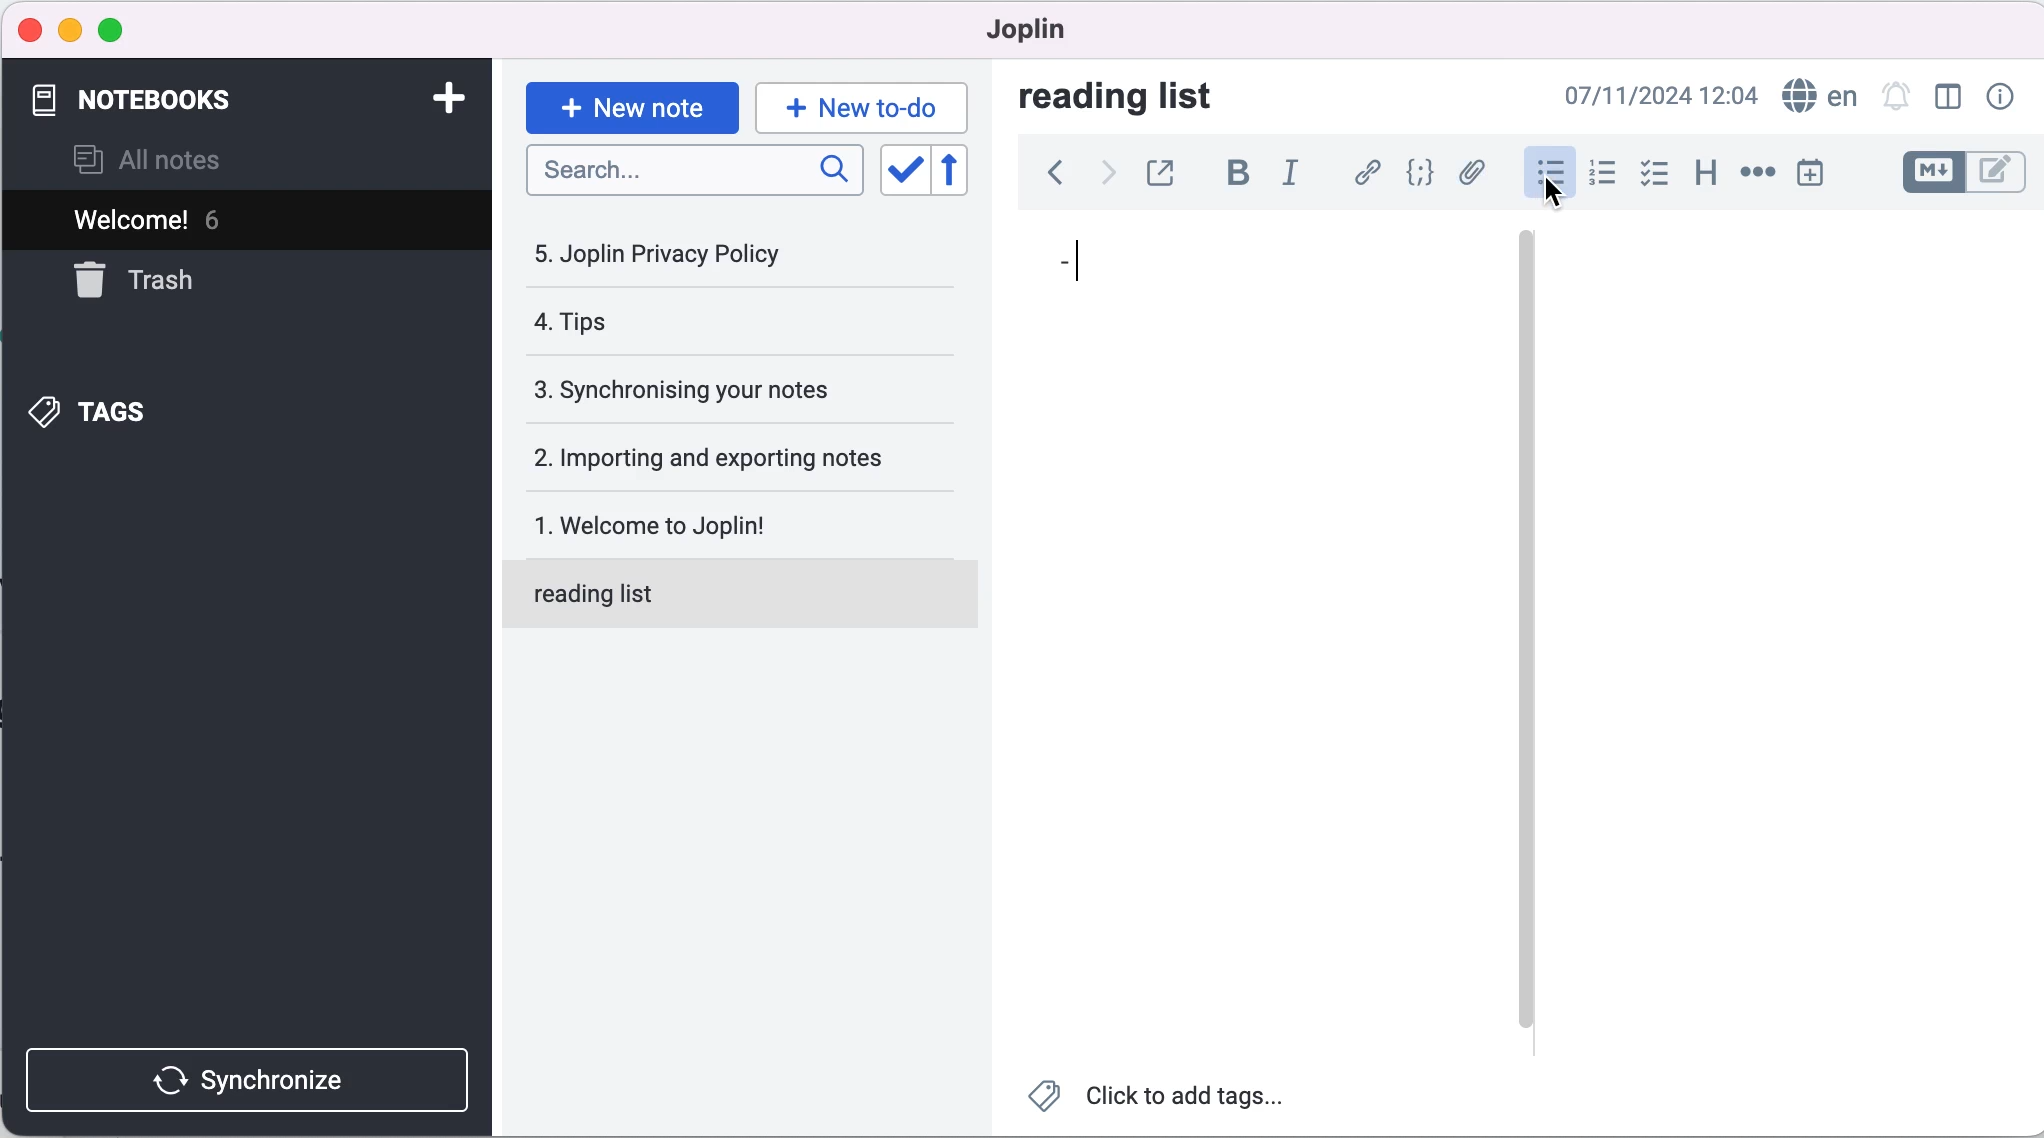 This screenshot has height=1138, width=2044. What do you see at coordinates (865, 104) in the screenshot?
I see `new to-do` at bounding box center [865, 104].